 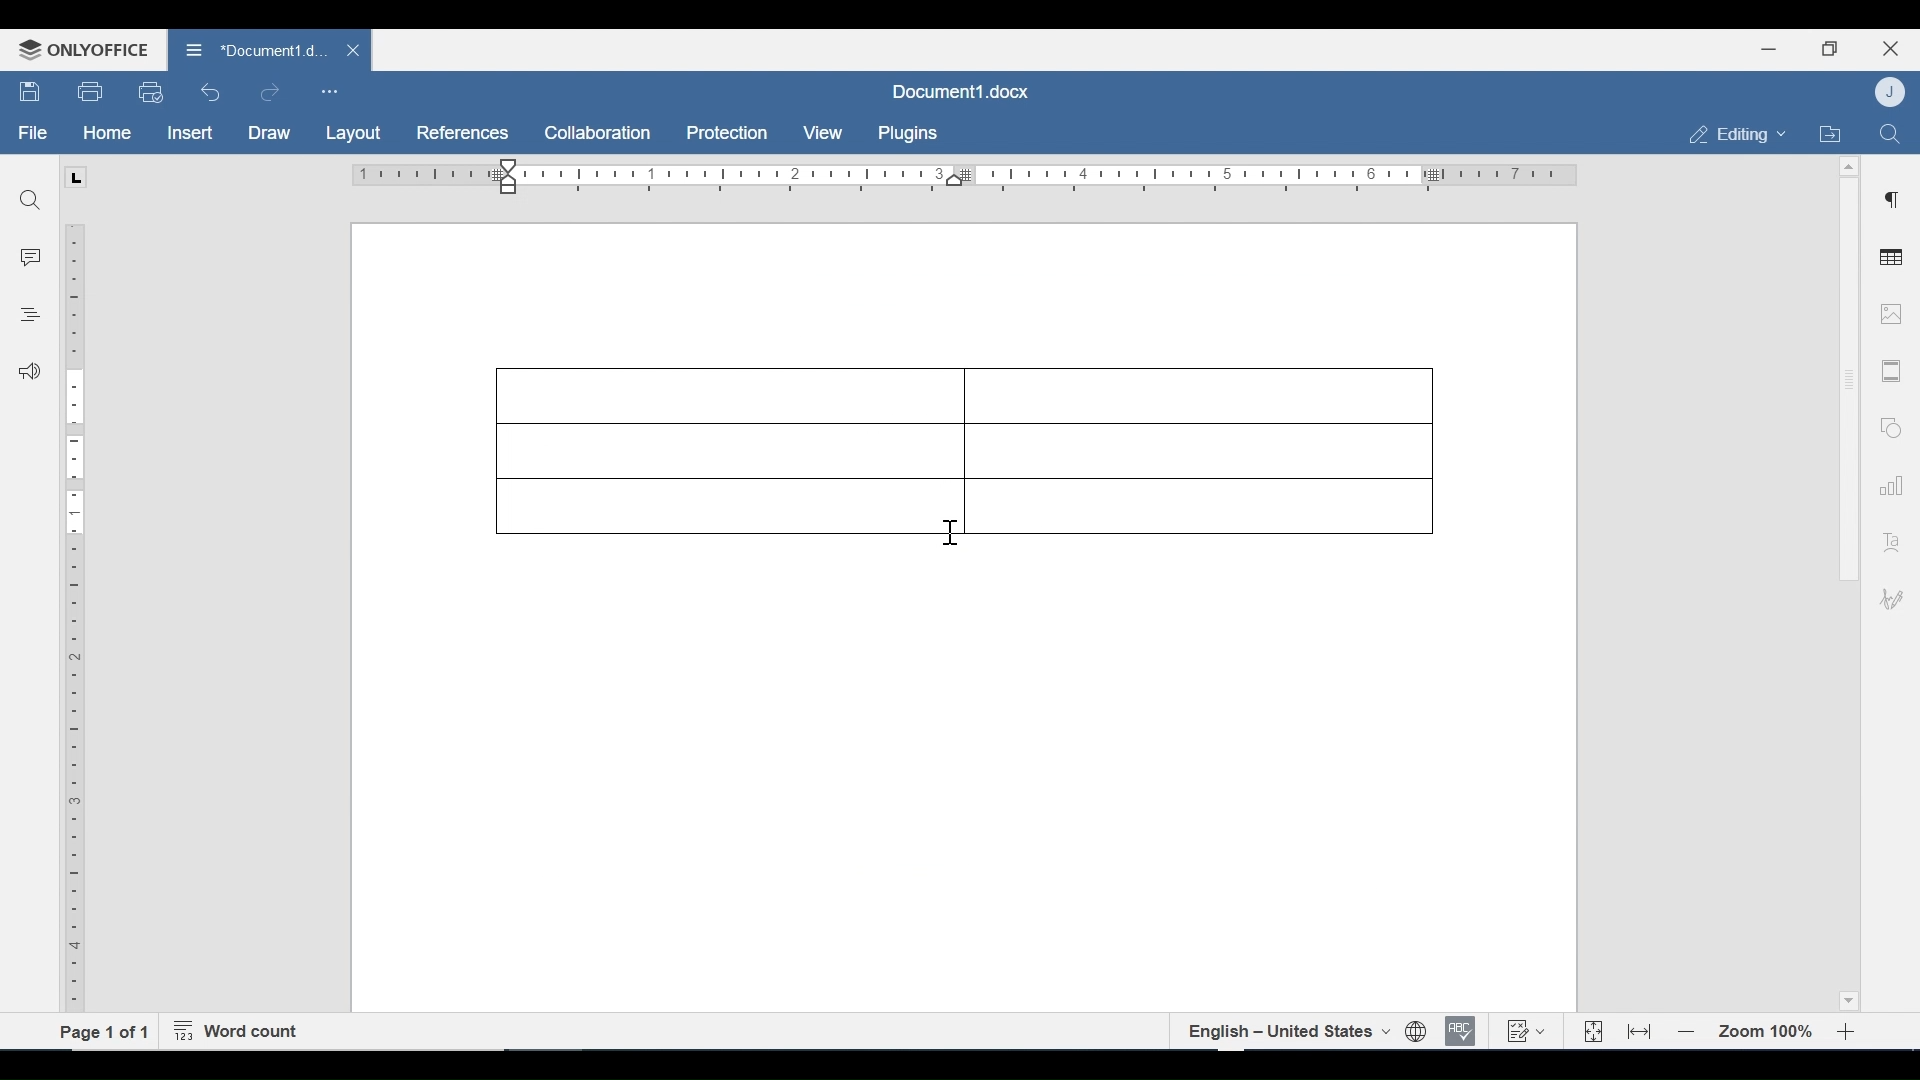 I want to click on Zoom 100%, so click(x=1767, y=1032).